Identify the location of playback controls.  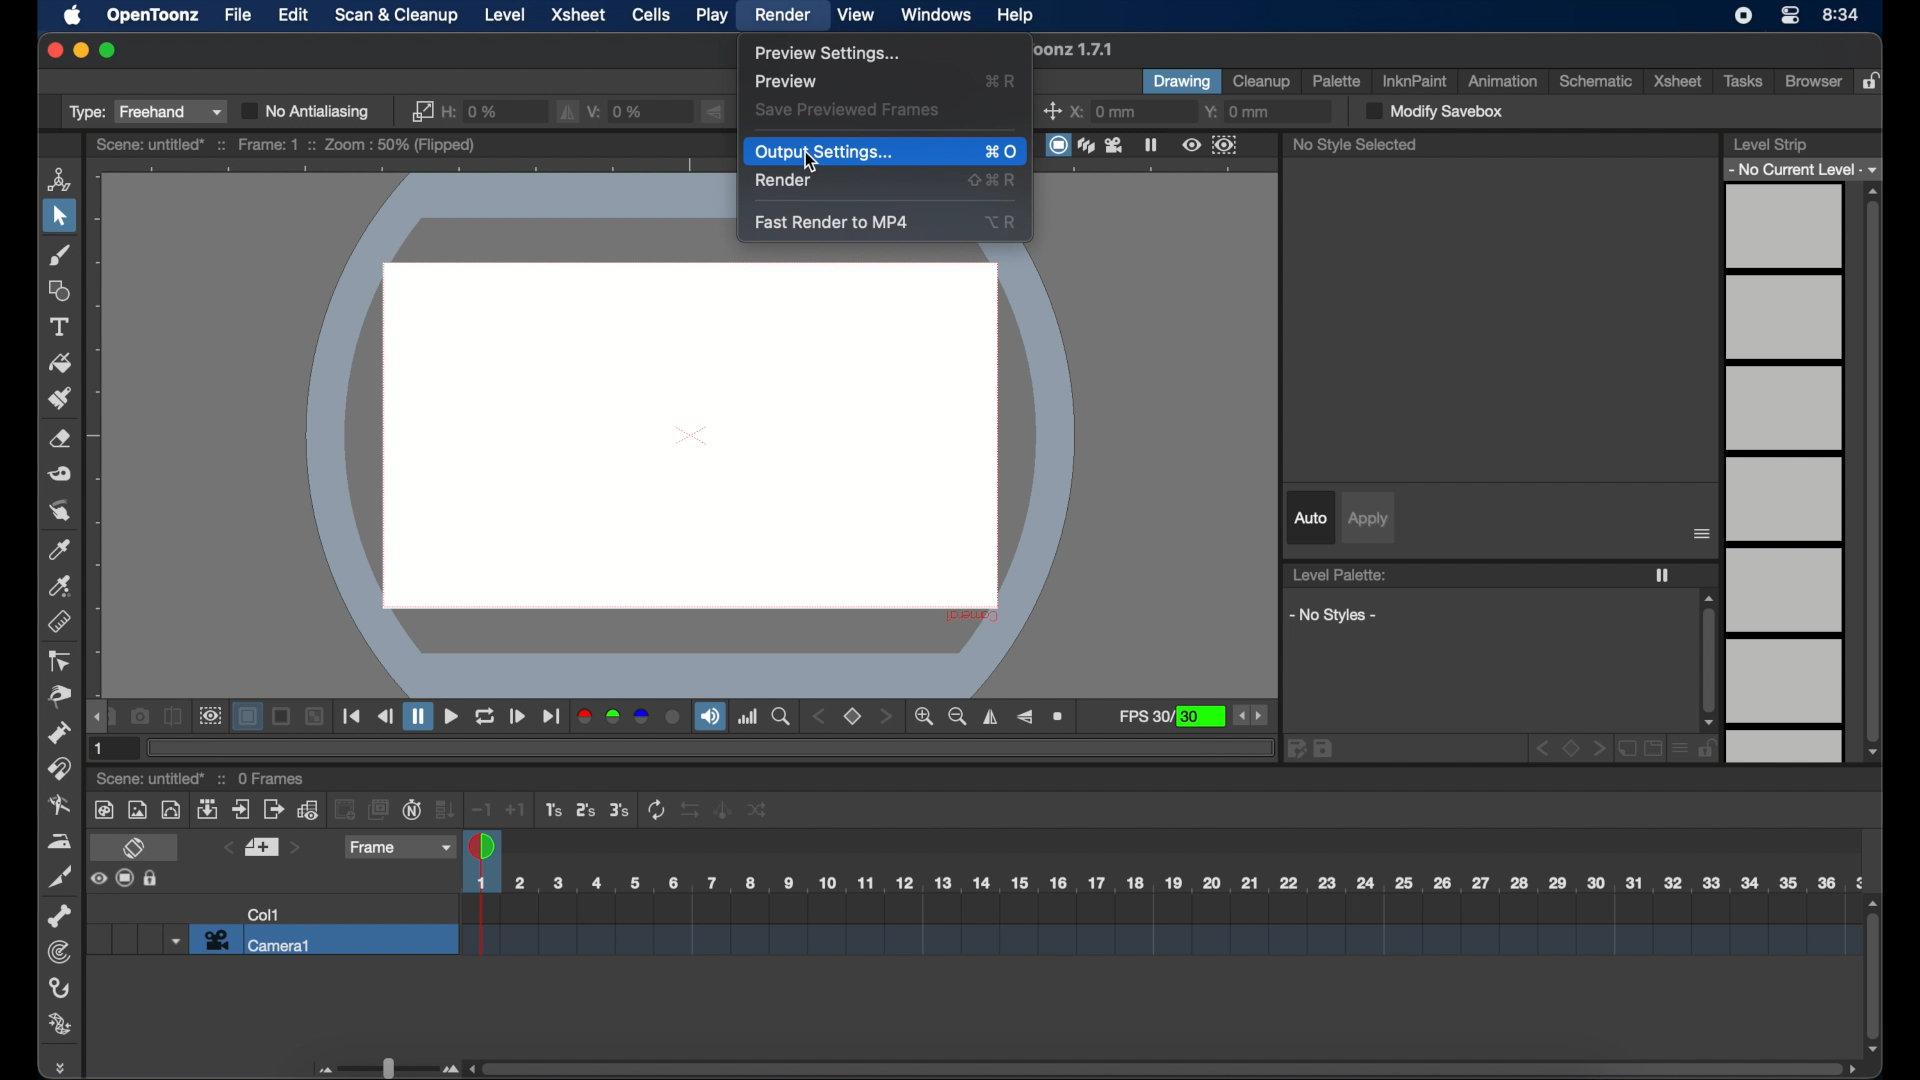
(353, 716).